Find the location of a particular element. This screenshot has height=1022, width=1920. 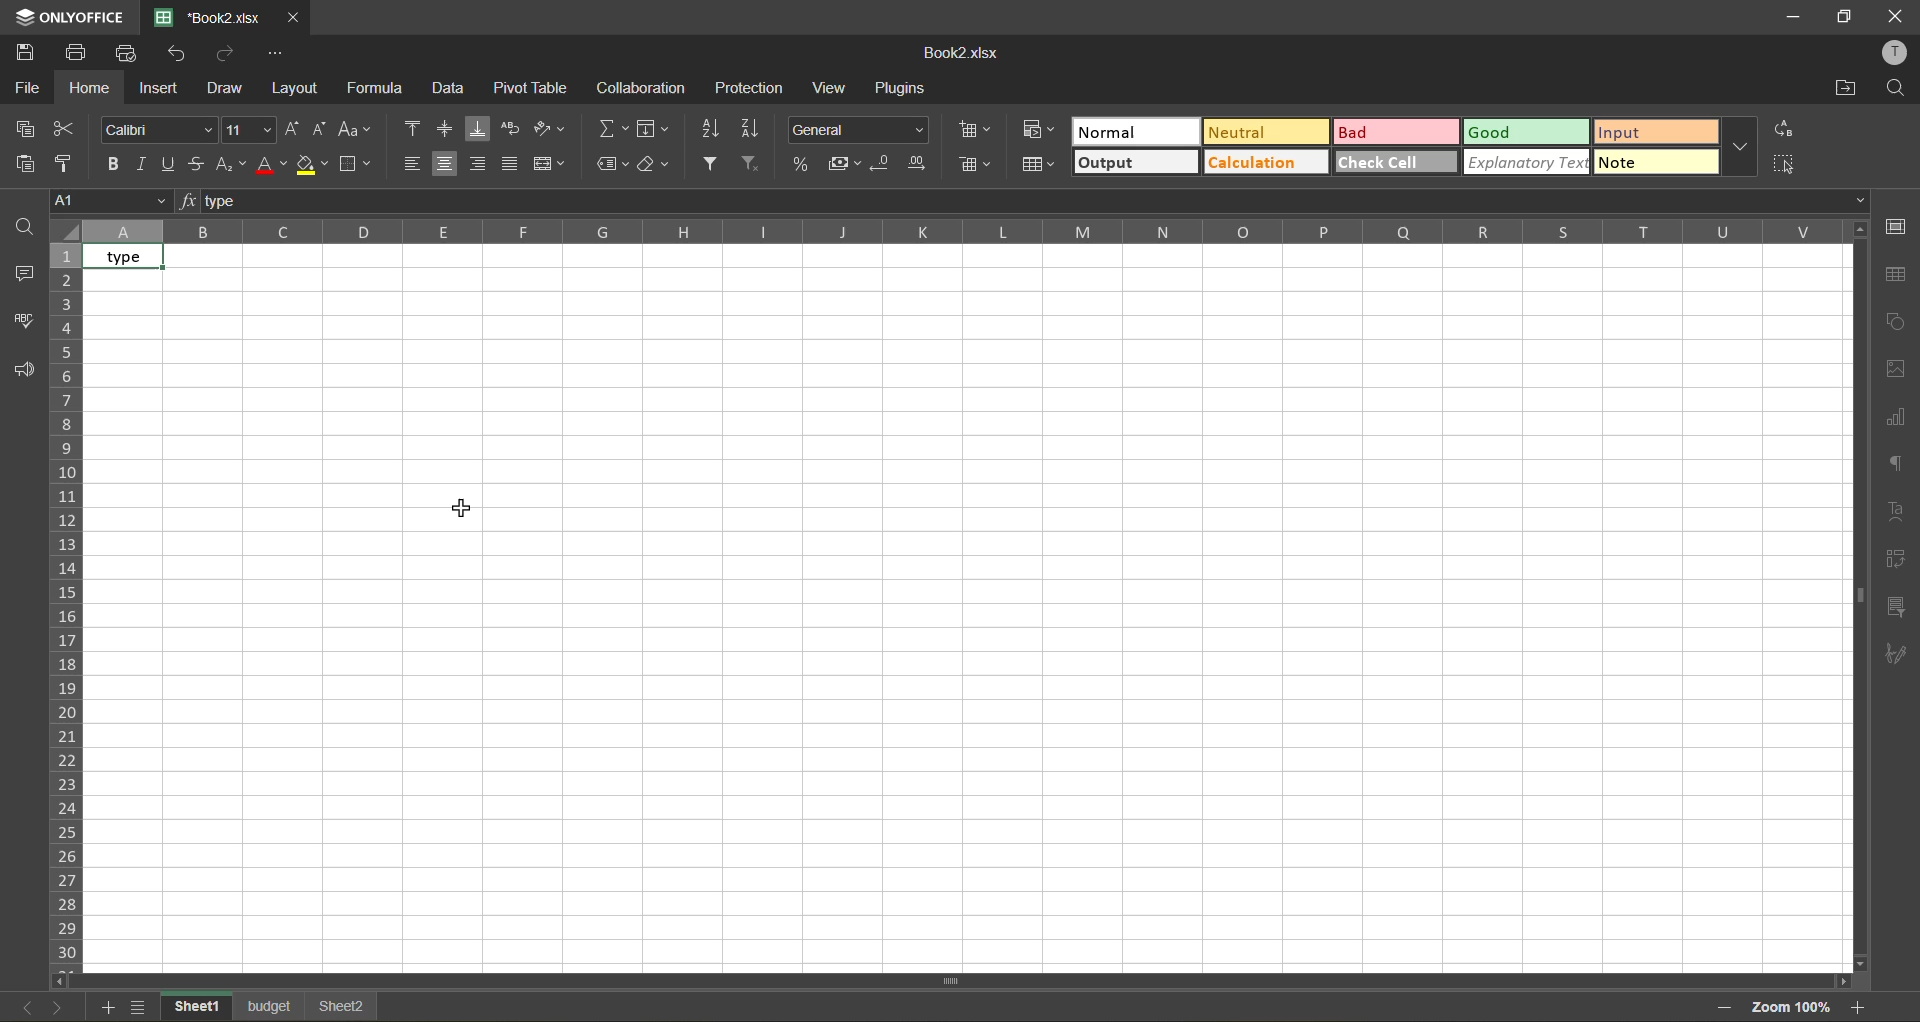

feedback is located at coordinates (26, 372).